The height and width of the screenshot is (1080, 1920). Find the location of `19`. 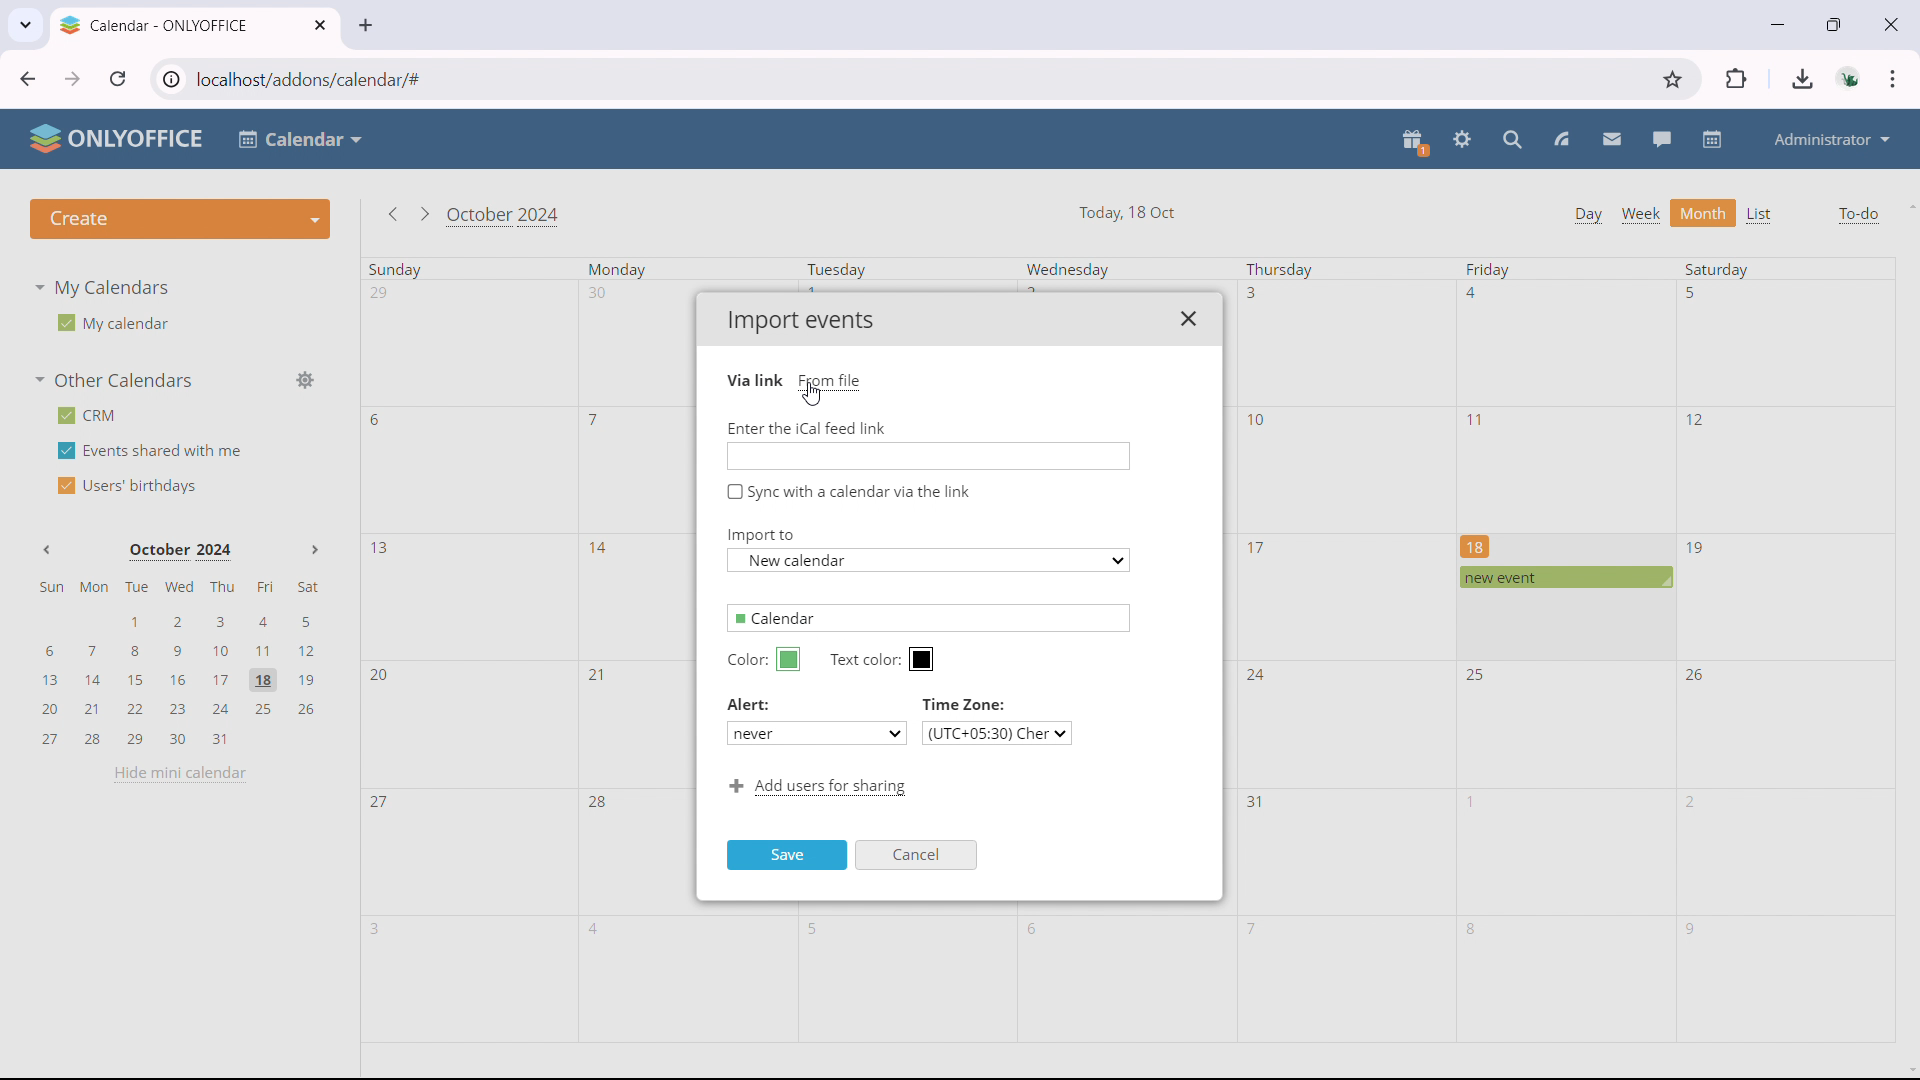

19 is located at coordinates (1697, 549).